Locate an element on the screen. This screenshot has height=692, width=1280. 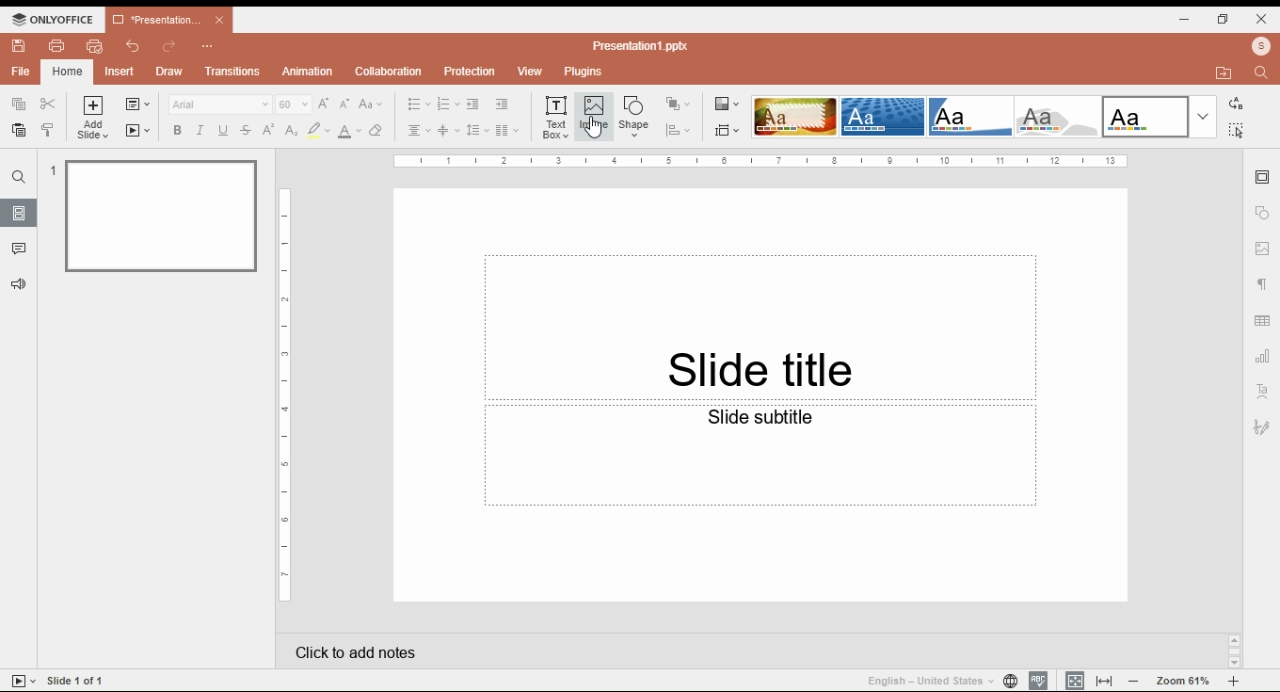
plugins is located at coordinates (584, 72).